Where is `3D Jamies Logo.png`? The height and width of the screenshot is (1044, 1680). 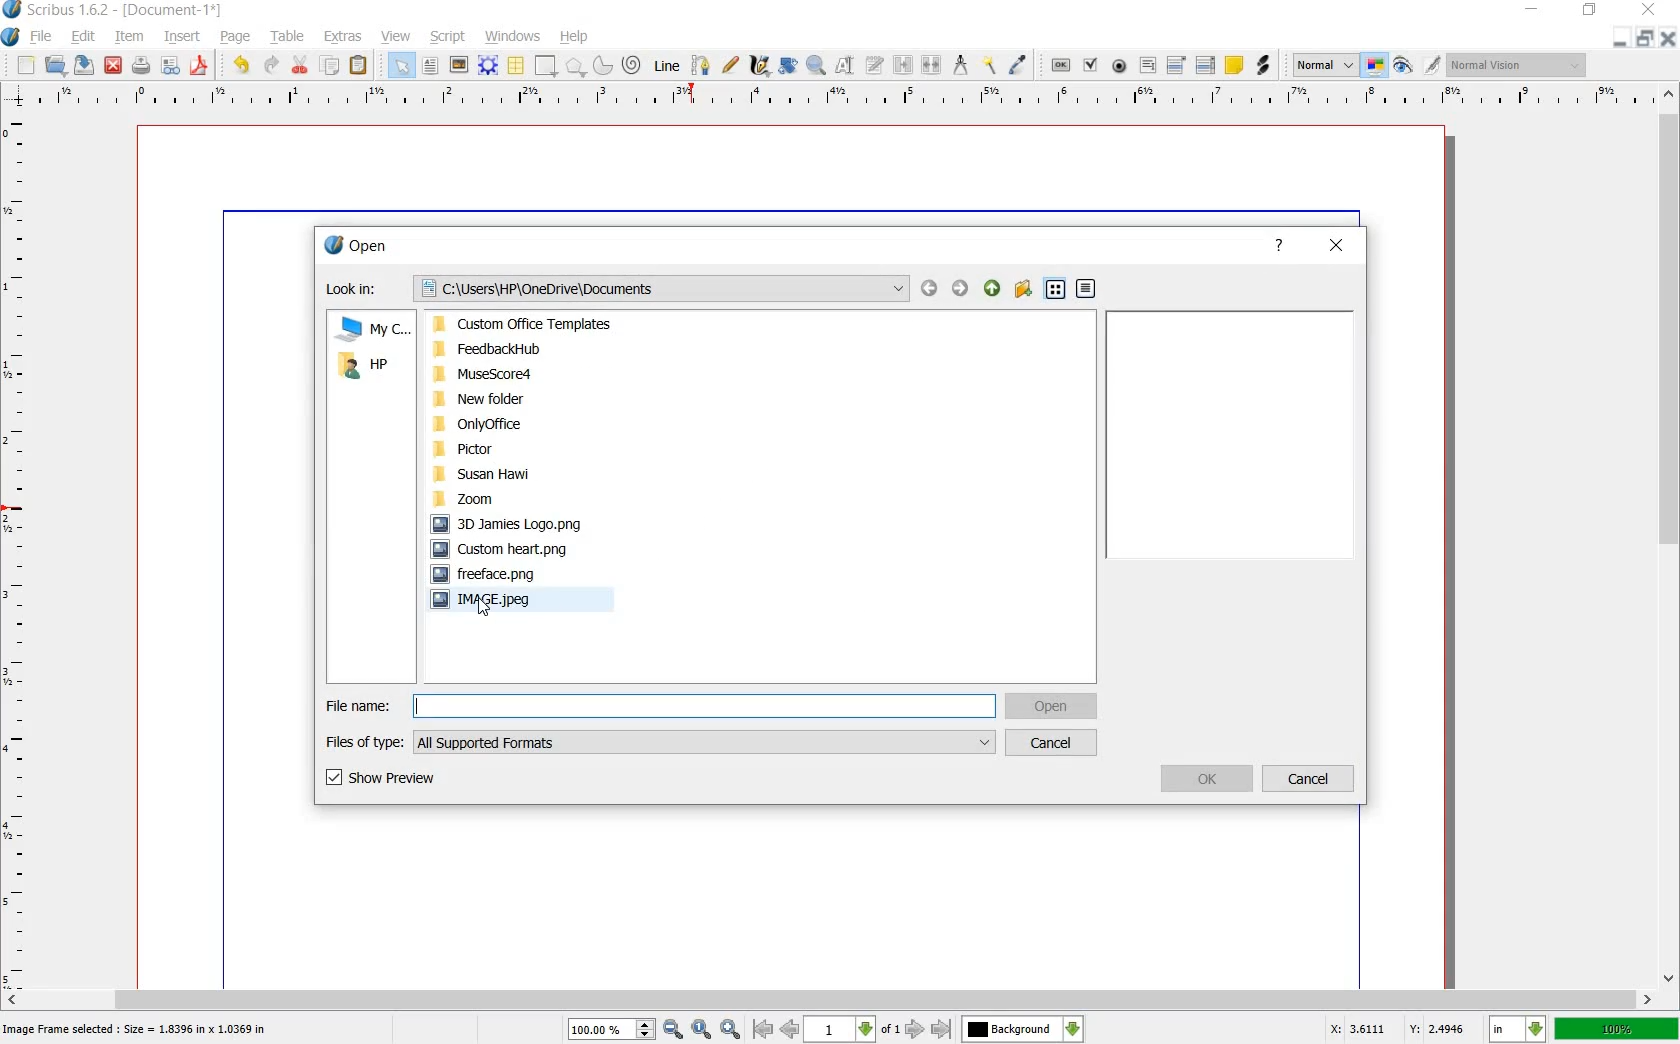
3D Jamies Logo.png is located at coordinates (506, 524).